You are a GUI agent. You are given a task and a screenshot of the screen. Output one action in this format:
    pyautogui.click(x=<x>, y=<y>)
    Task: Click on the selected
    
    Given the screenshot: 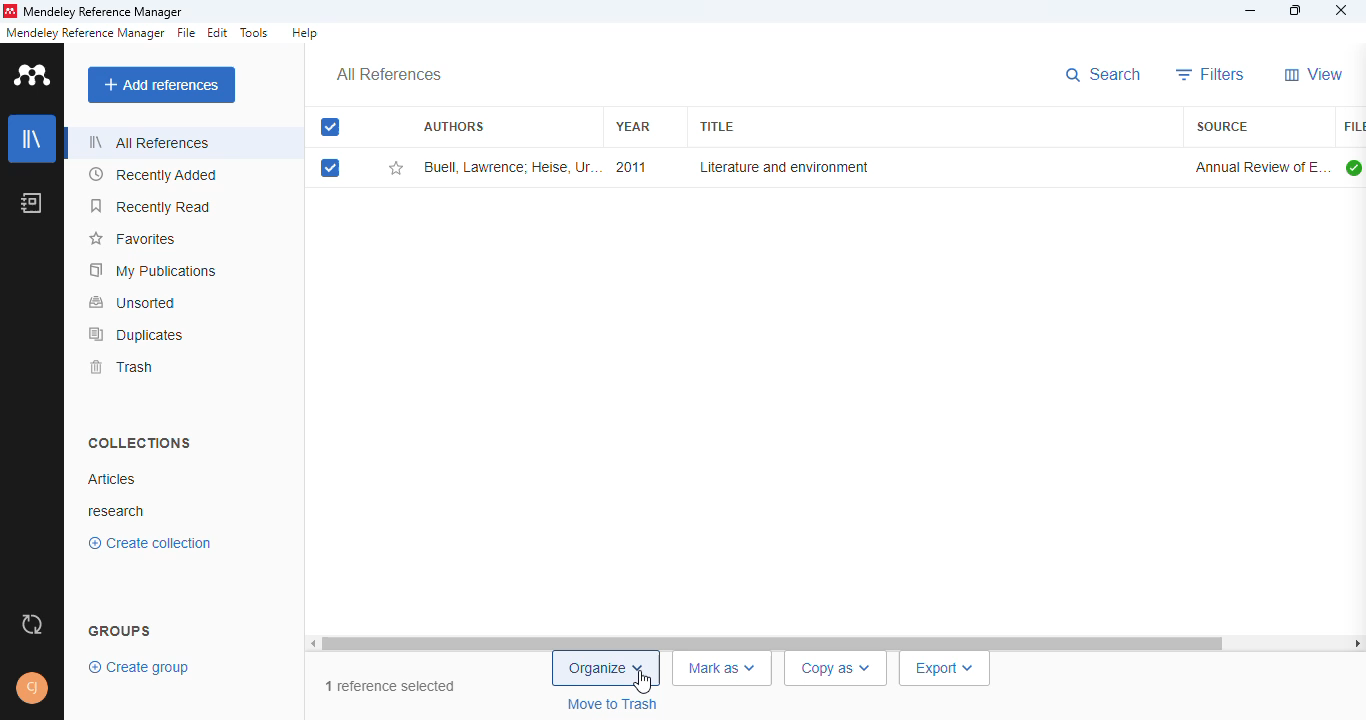 What is the action you would take?
    pyautogui.click(x=330, y=168)
    